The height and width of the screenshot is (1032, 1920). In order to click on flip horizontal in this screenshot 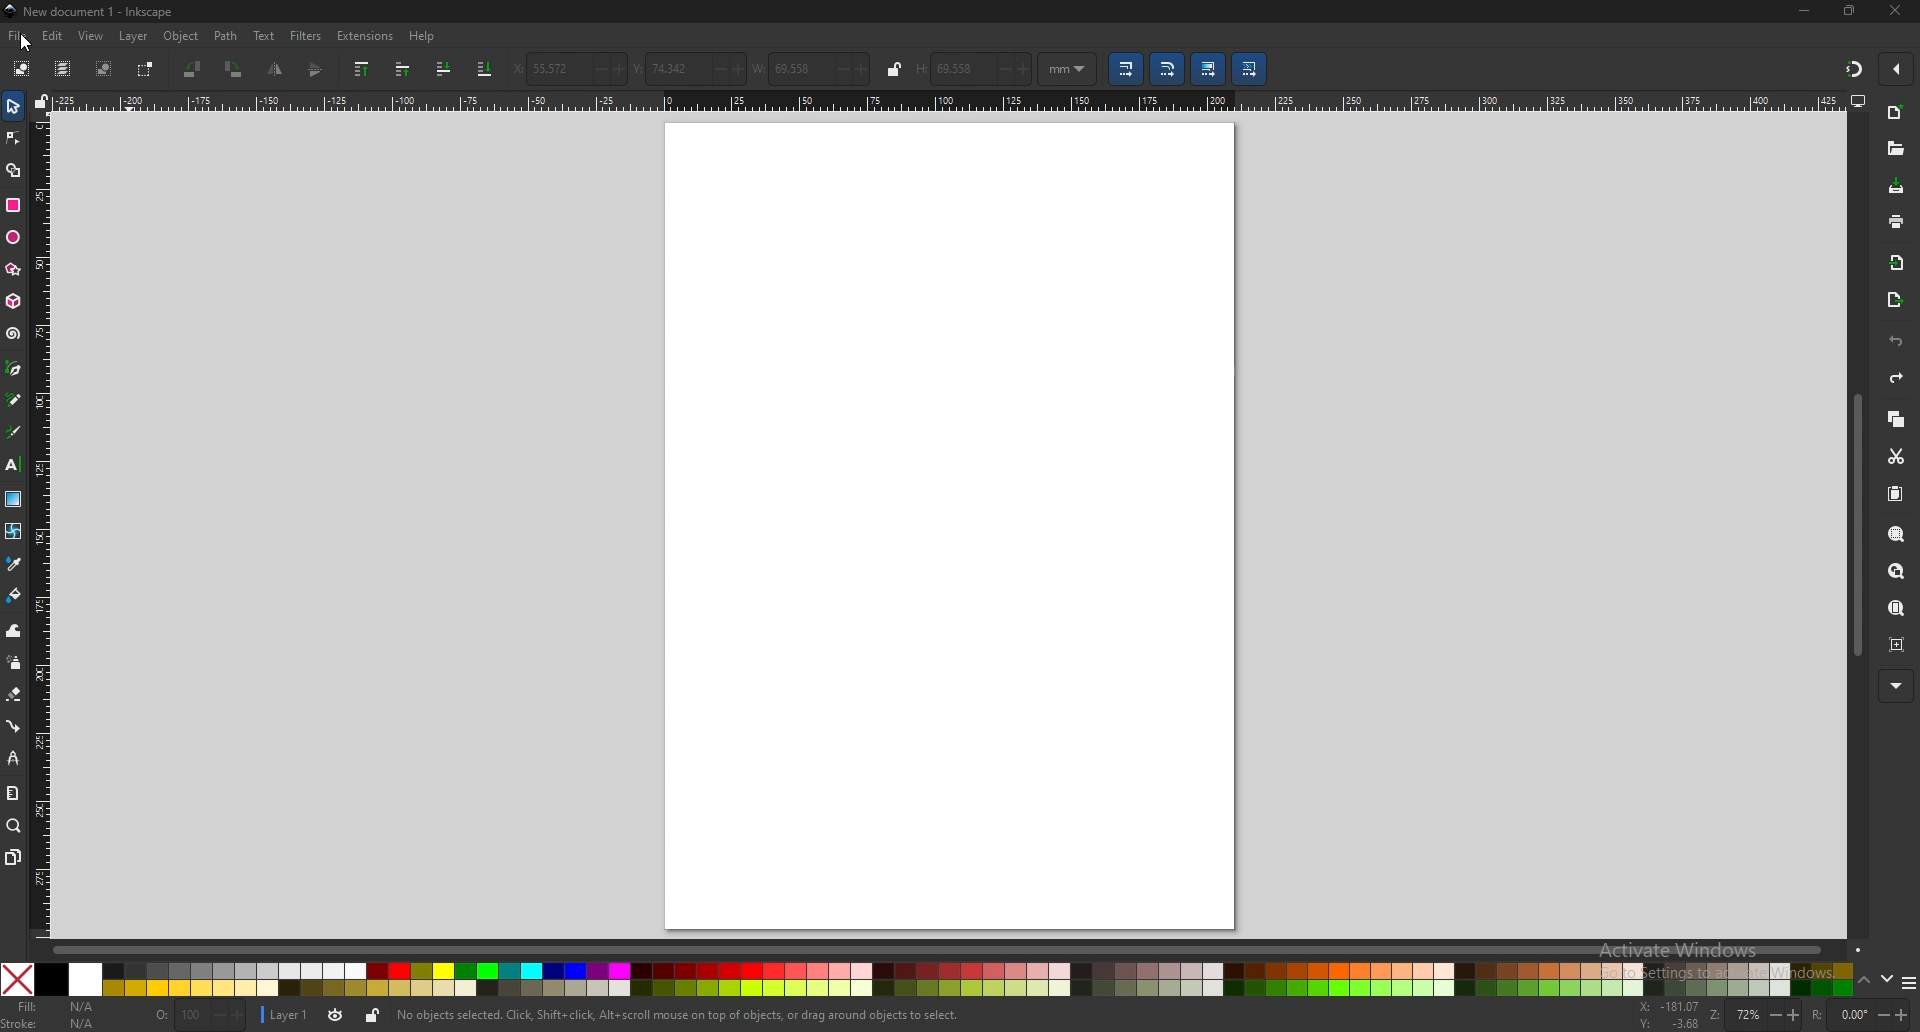, I will do `click(276, 69)`.